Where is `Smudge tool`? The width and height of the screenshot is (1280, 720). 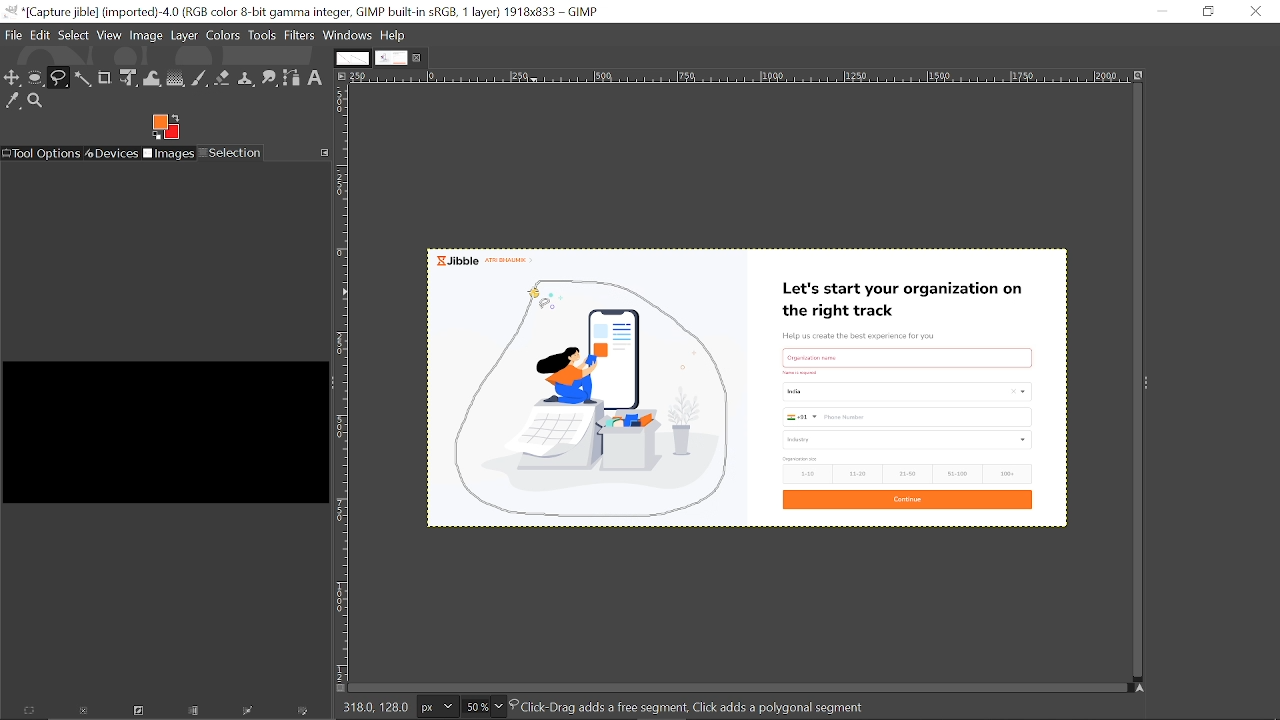
Smudge tool is located at coordinates (270, 77).